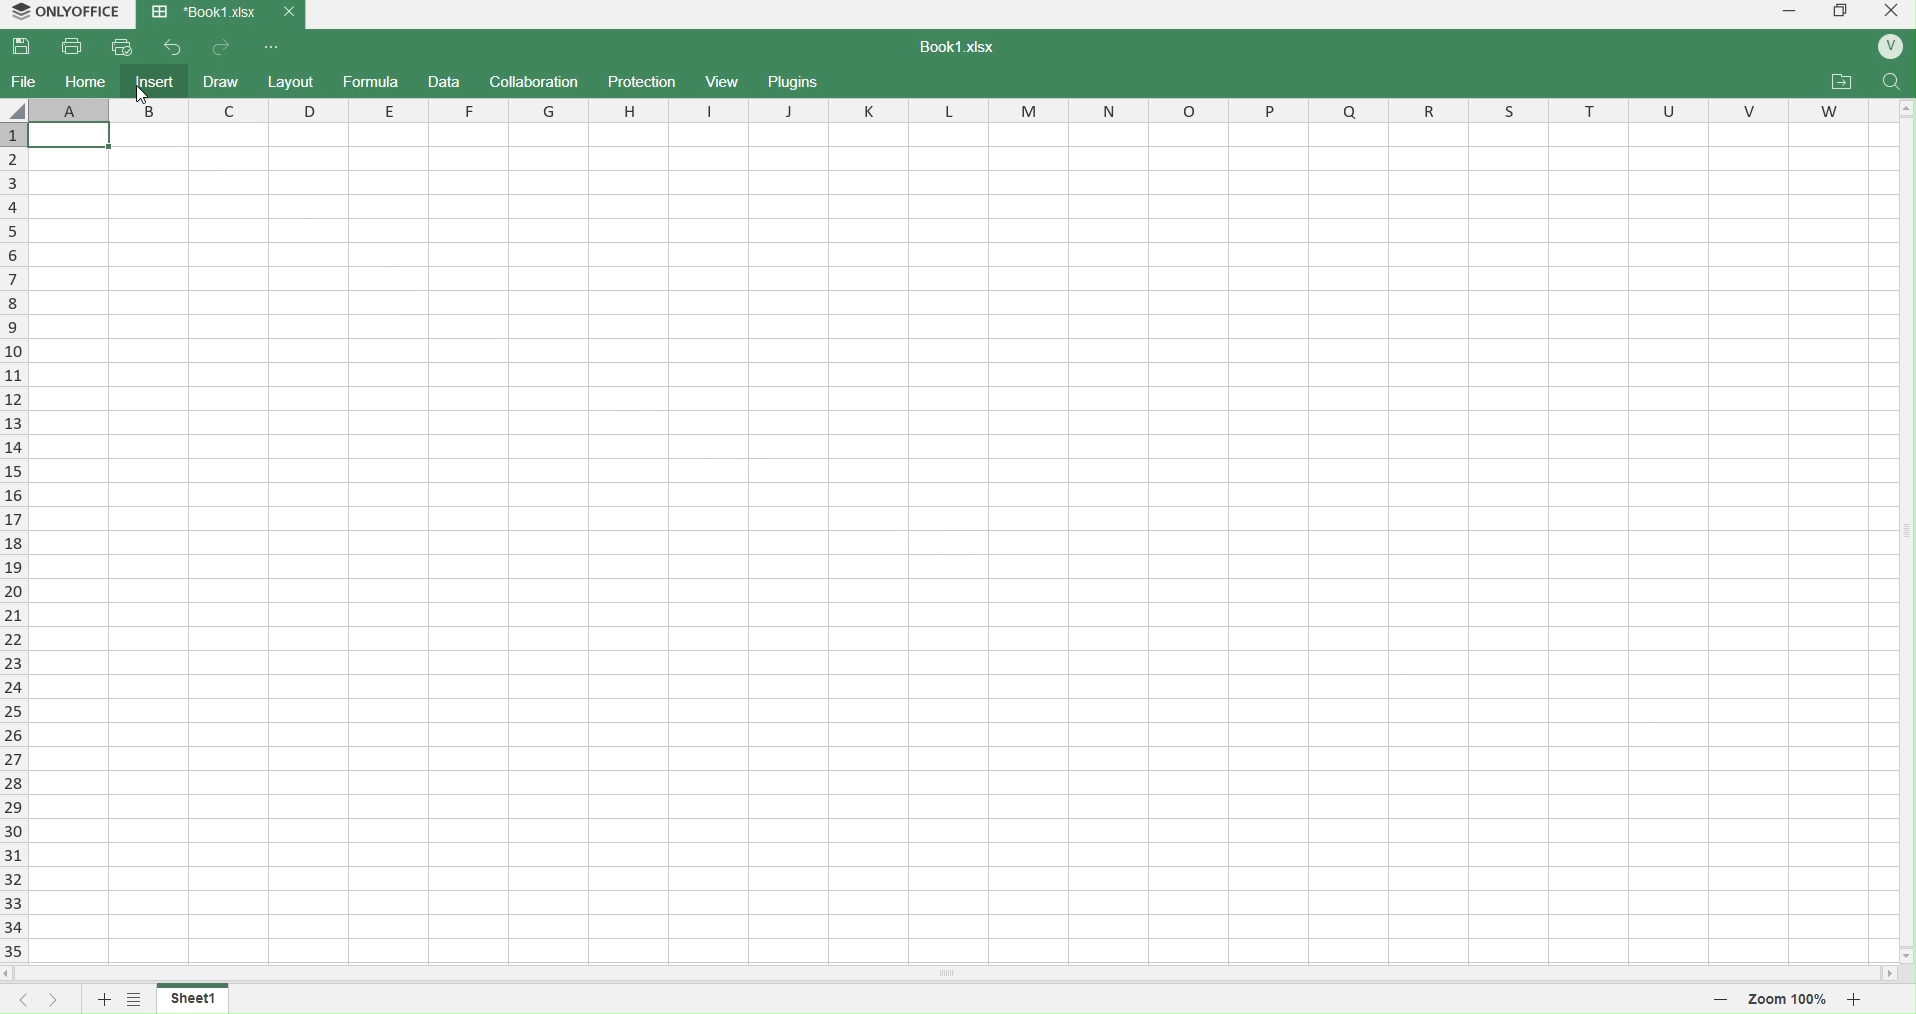  Describe the element at coordinates (16, 1000) in the screenshot. I see `previous sheet` at that location.